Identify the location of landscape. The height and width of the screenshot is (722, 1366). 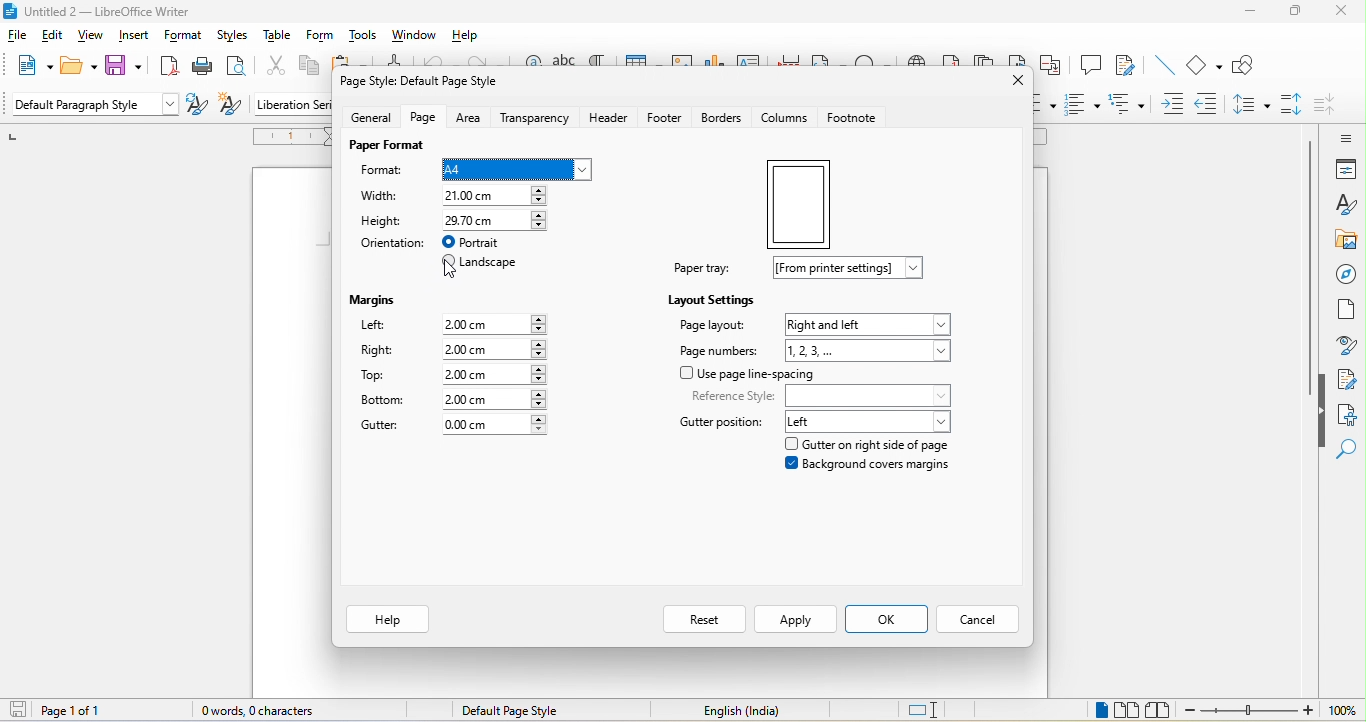
(487, 264).